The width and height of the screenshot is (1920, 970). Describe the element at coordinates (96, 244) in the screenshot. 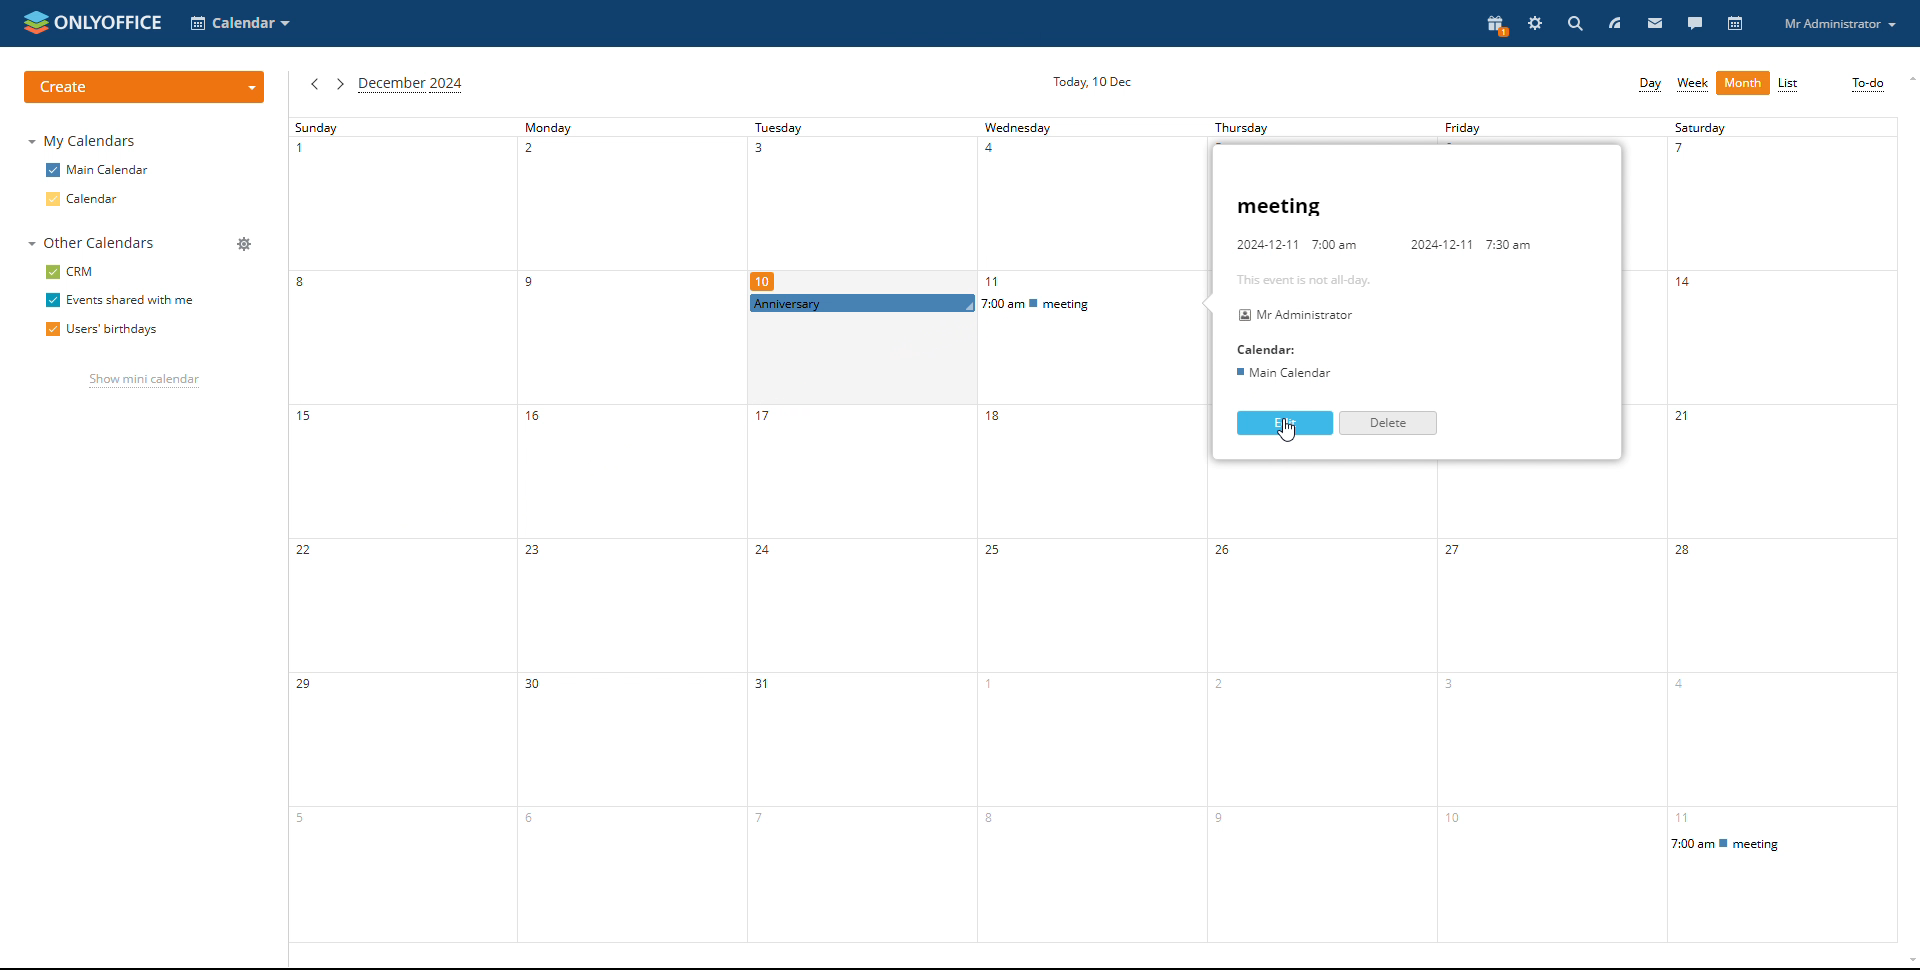

I see `other calendars` at that location.